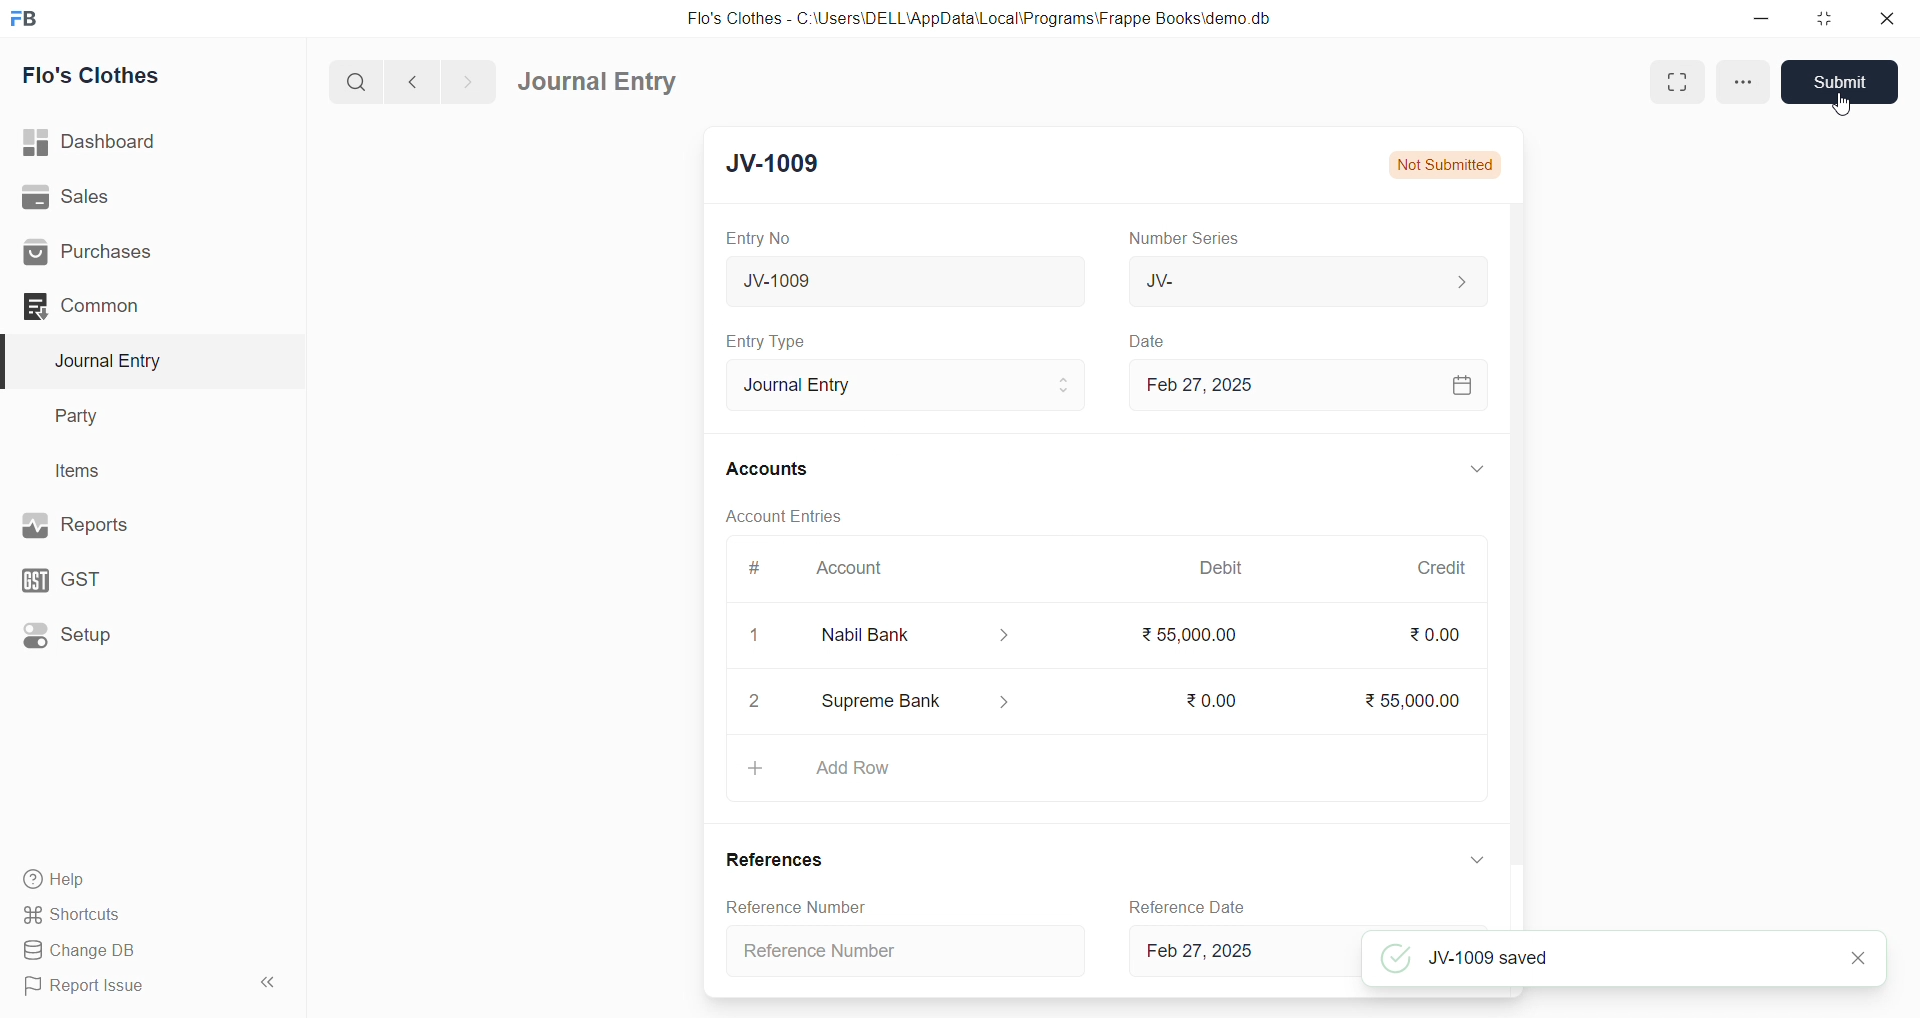 The image size is (1920, 1018). Describe the element at coordinates (121, 254) in the screenshot. I see `Purchases` at that location.